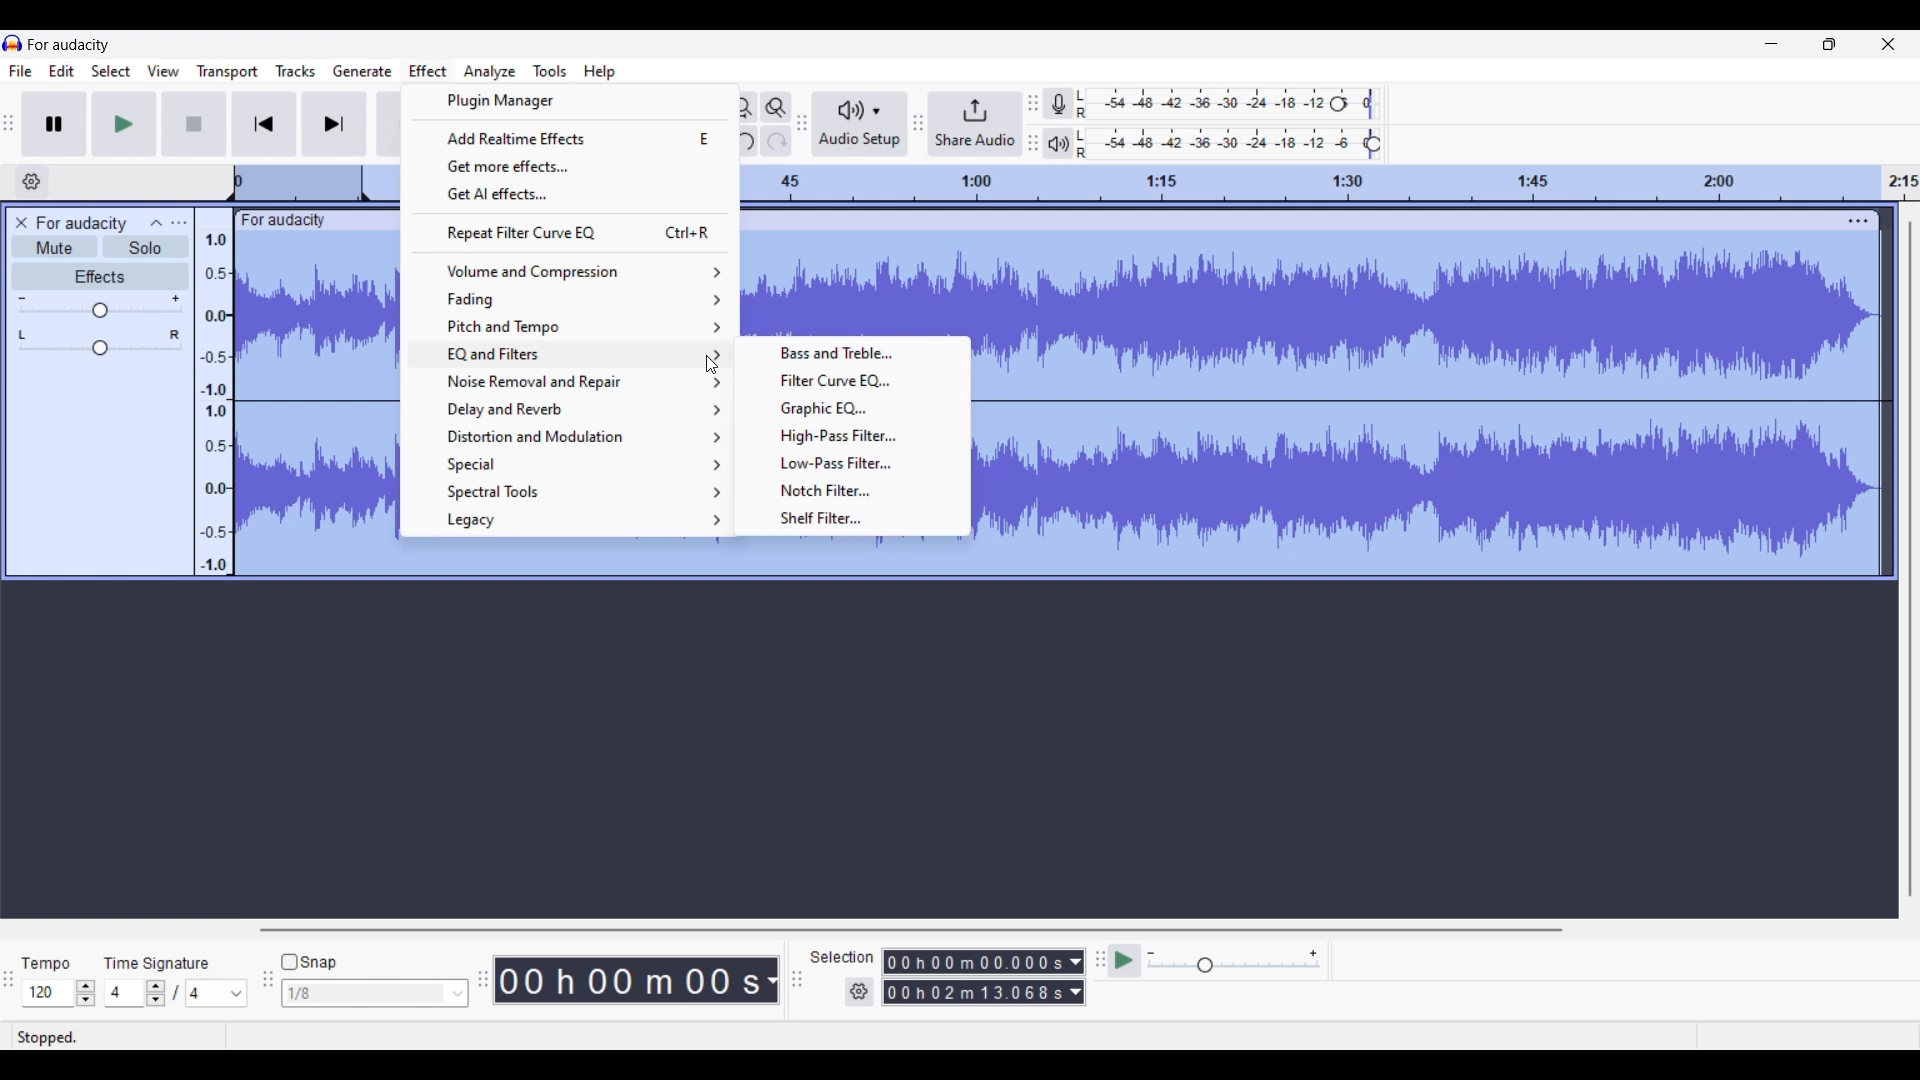 The width and height of the screenshot is (1920, 1080). Describe the element at coordinates (126, 994) in the screenshot. I see `Type in time signature` at that location.